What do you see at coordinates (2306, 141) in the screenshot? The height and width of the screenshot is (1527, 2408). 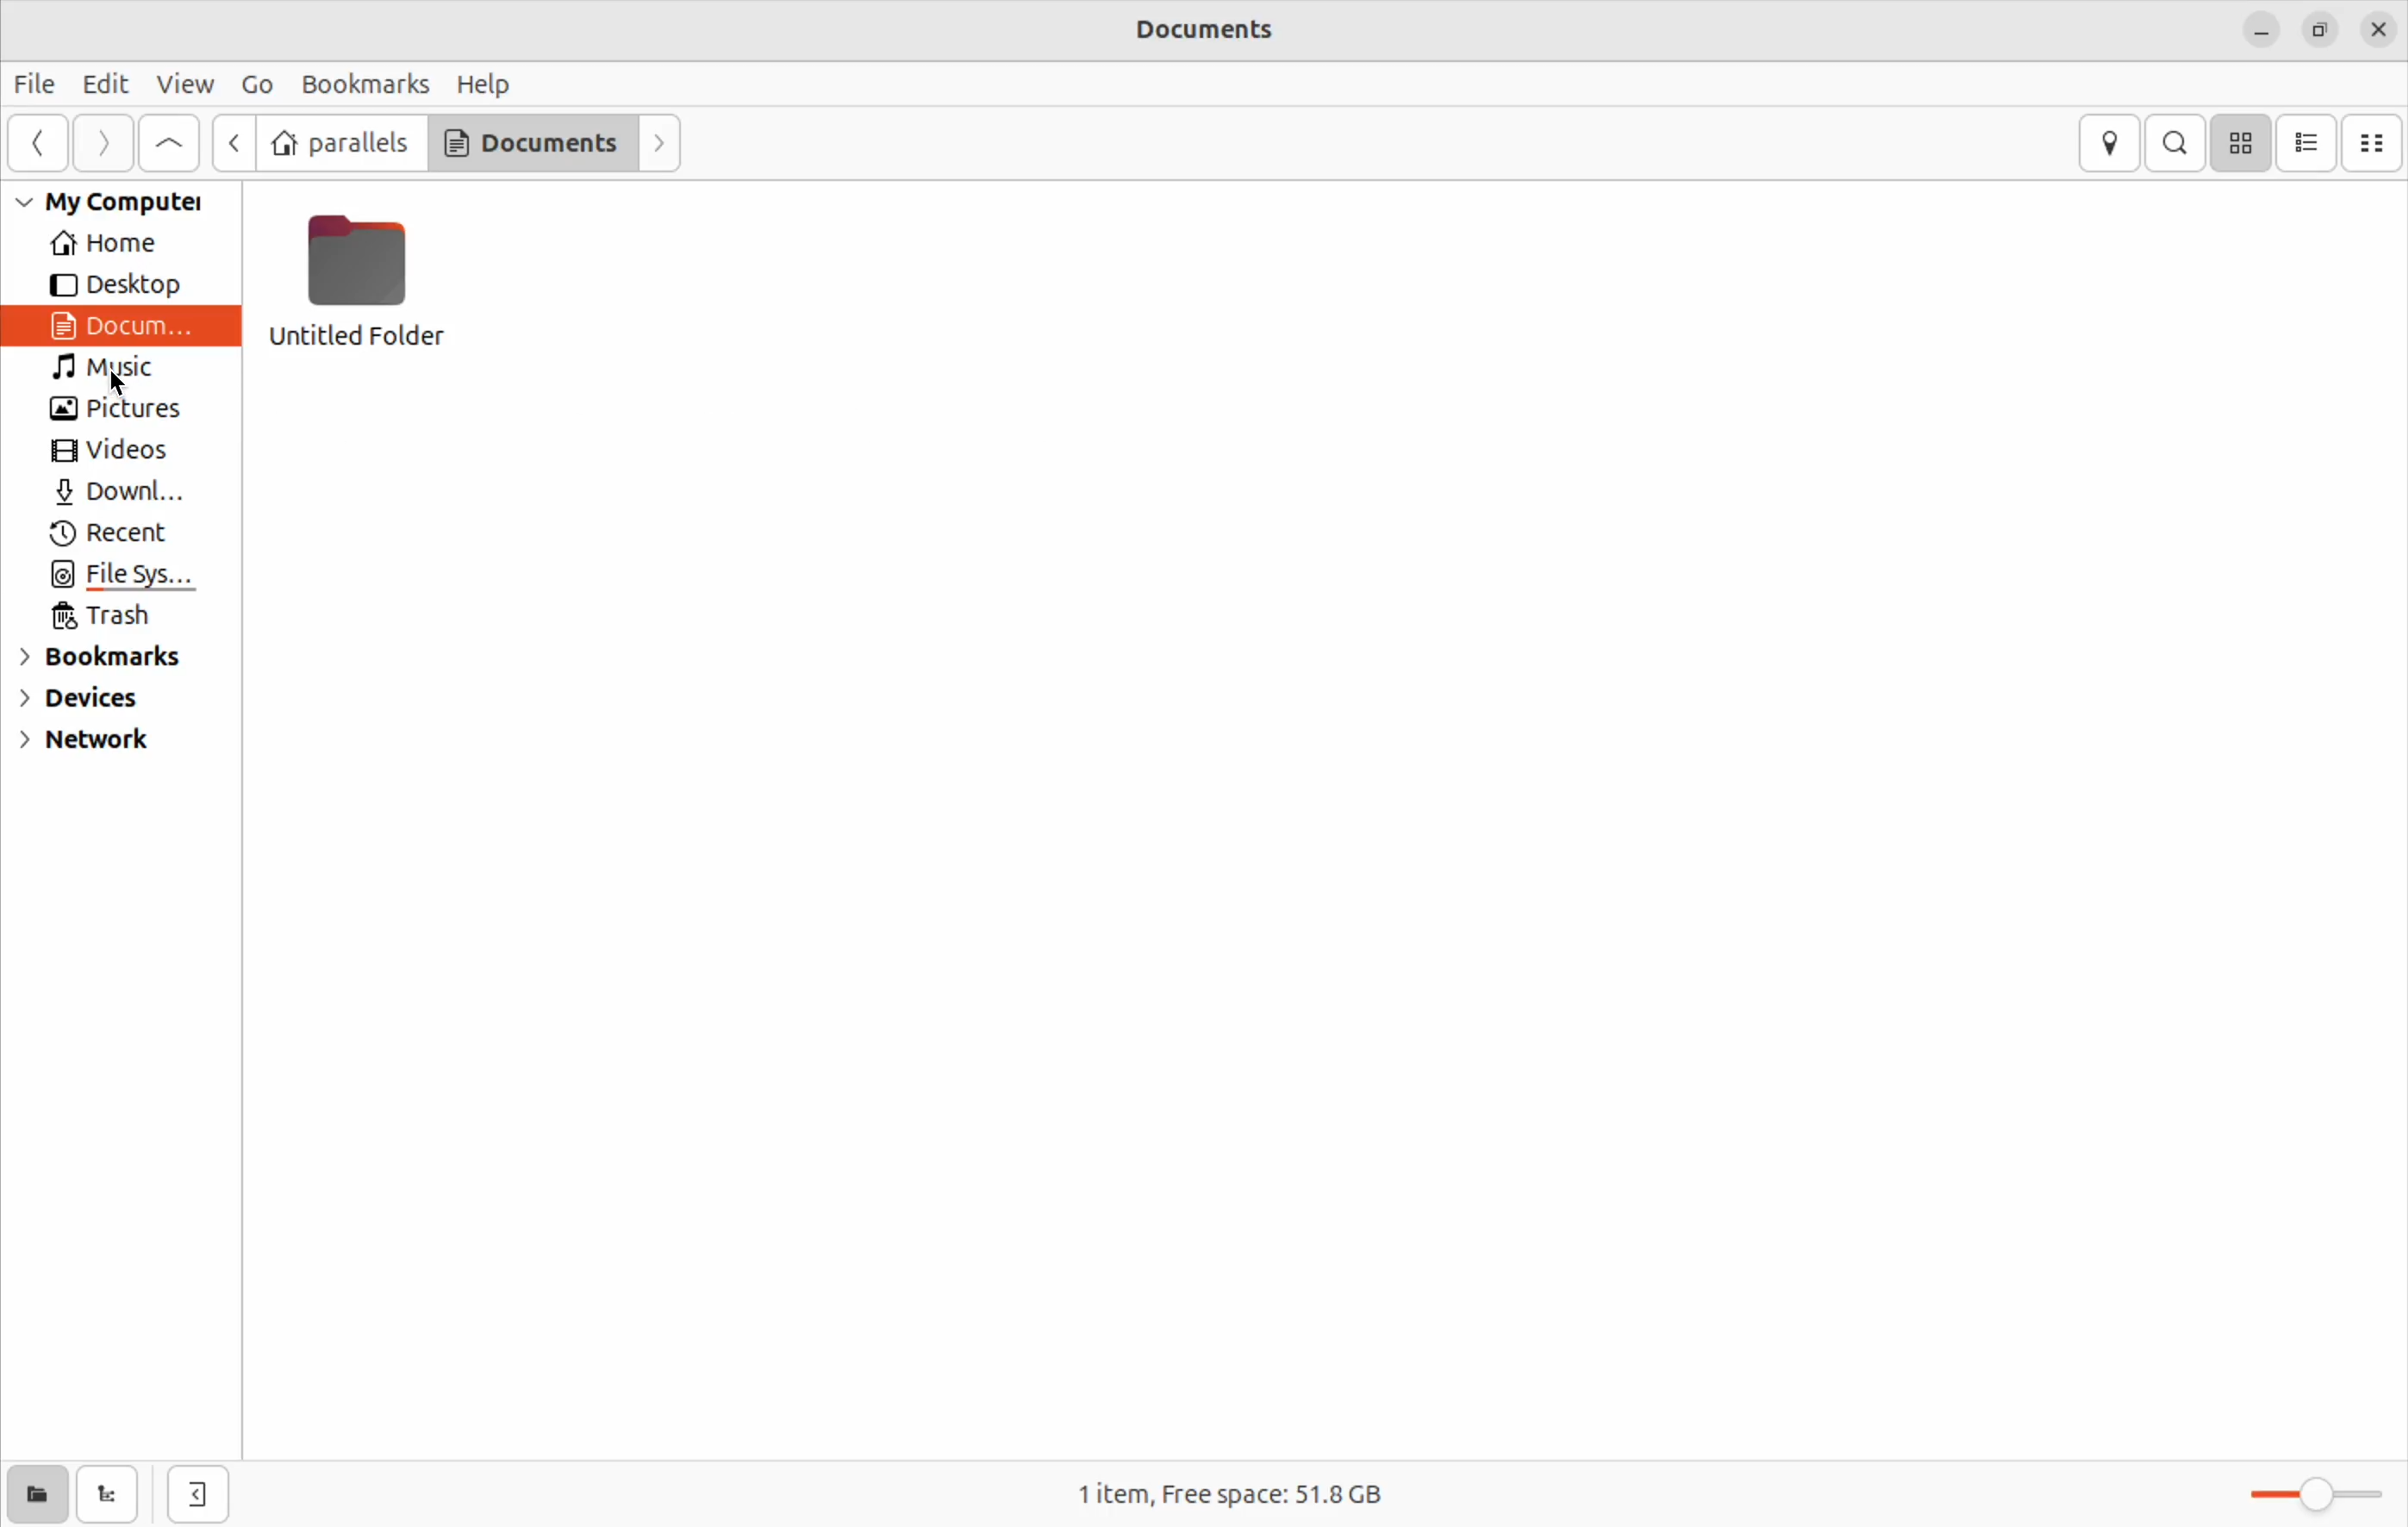 I see `List view` at bounding box center [2306, 141].